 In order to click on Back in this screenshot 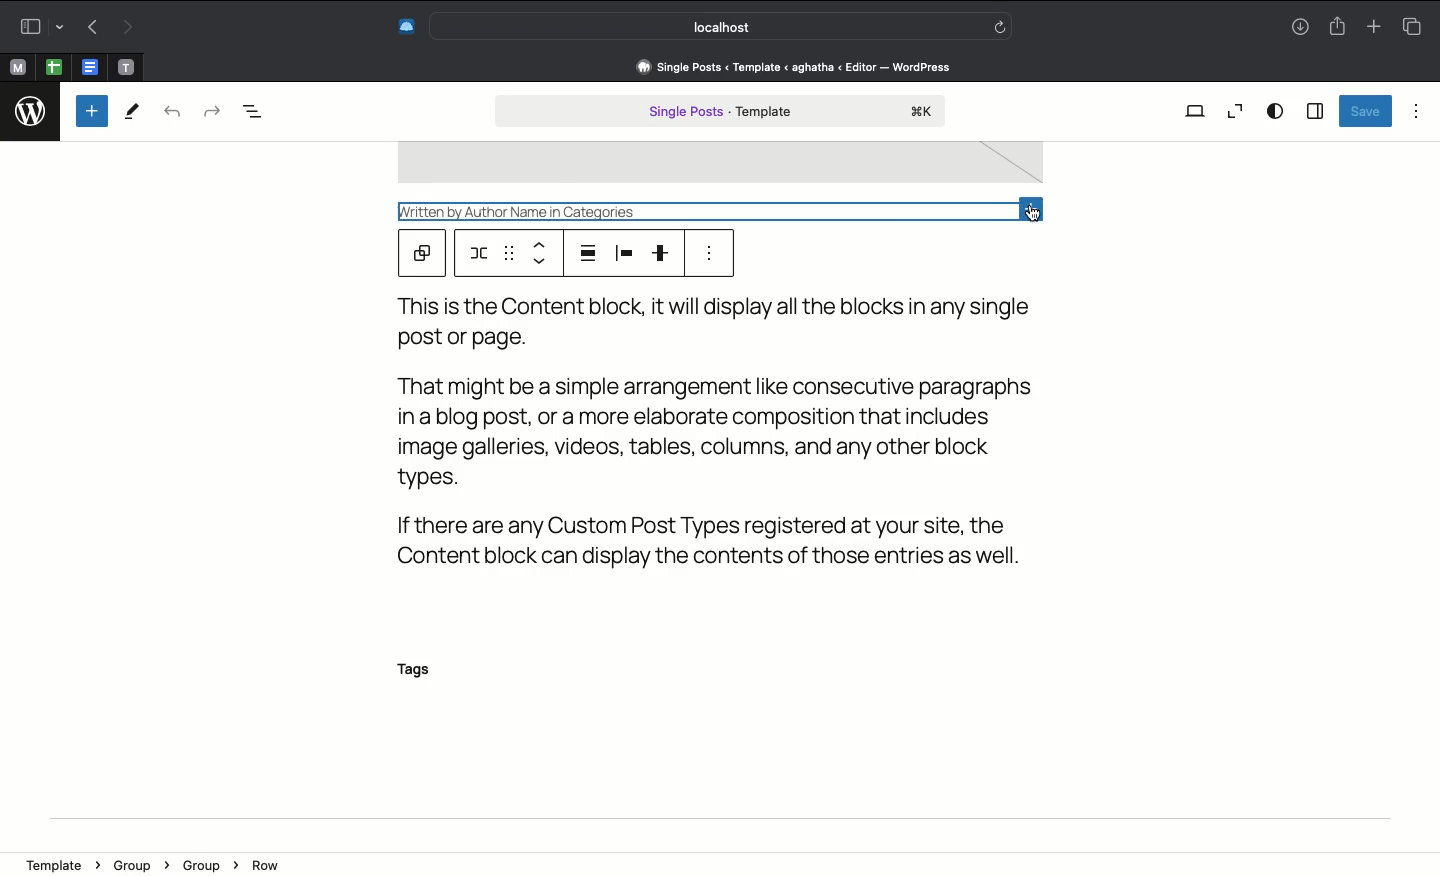, I will do `click(92, 28)`.